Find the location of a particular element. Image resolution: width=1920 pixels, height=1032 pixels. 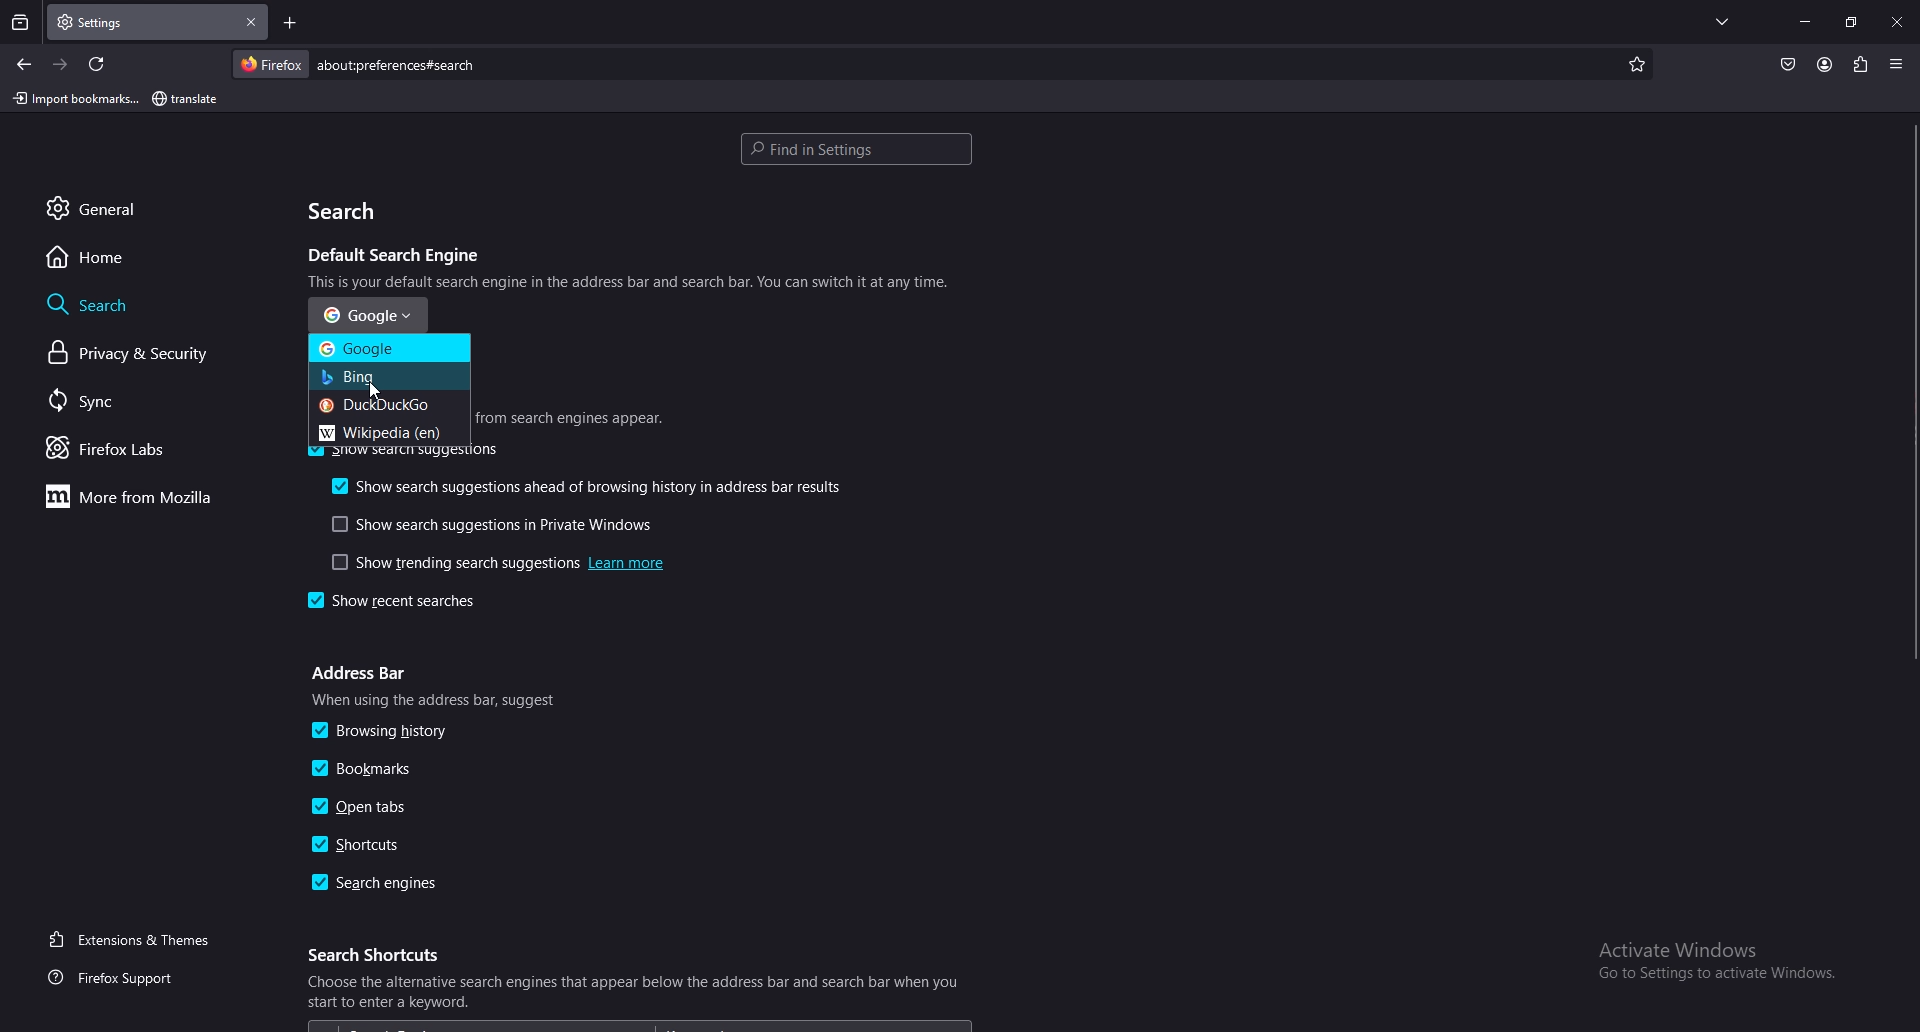

open tabs is located at coordinates (370, 809).